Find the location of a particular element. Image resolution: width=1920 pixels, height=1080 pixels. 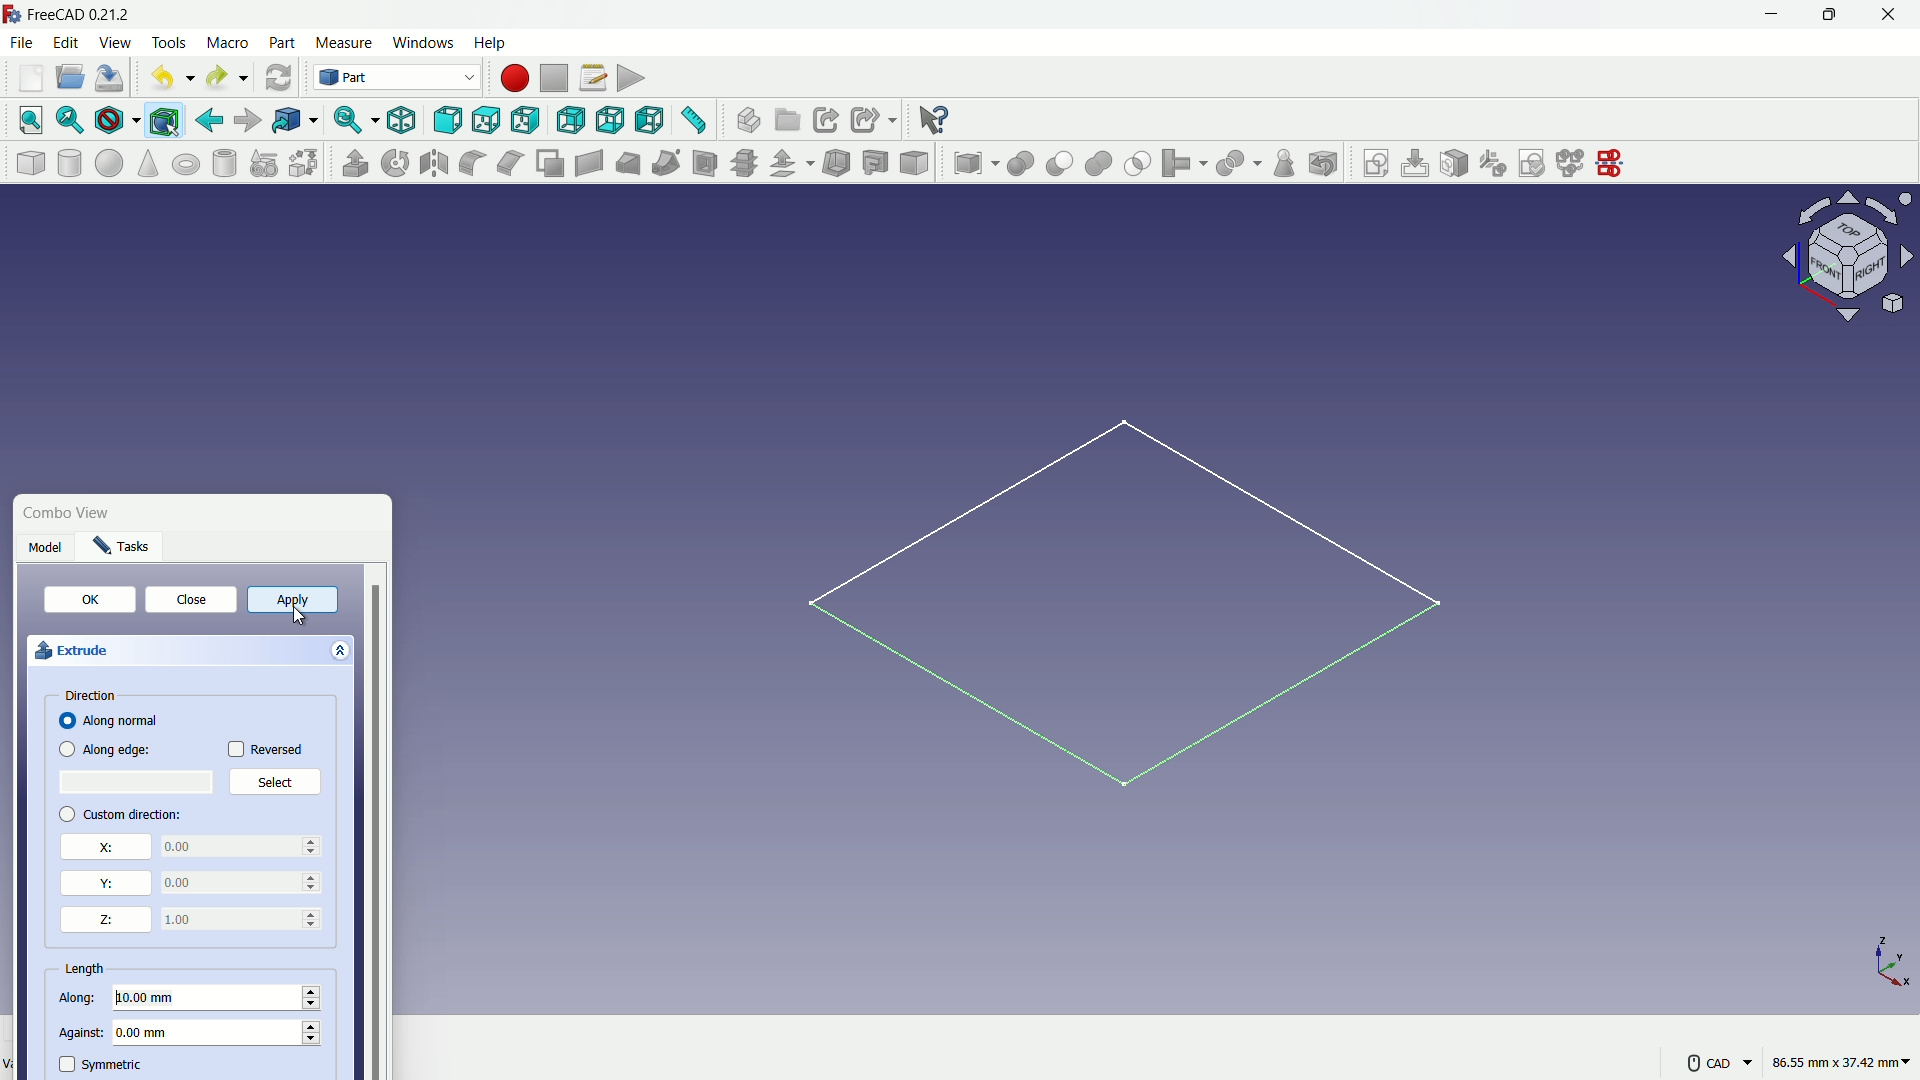

loft is located at coordinates (629, 163).